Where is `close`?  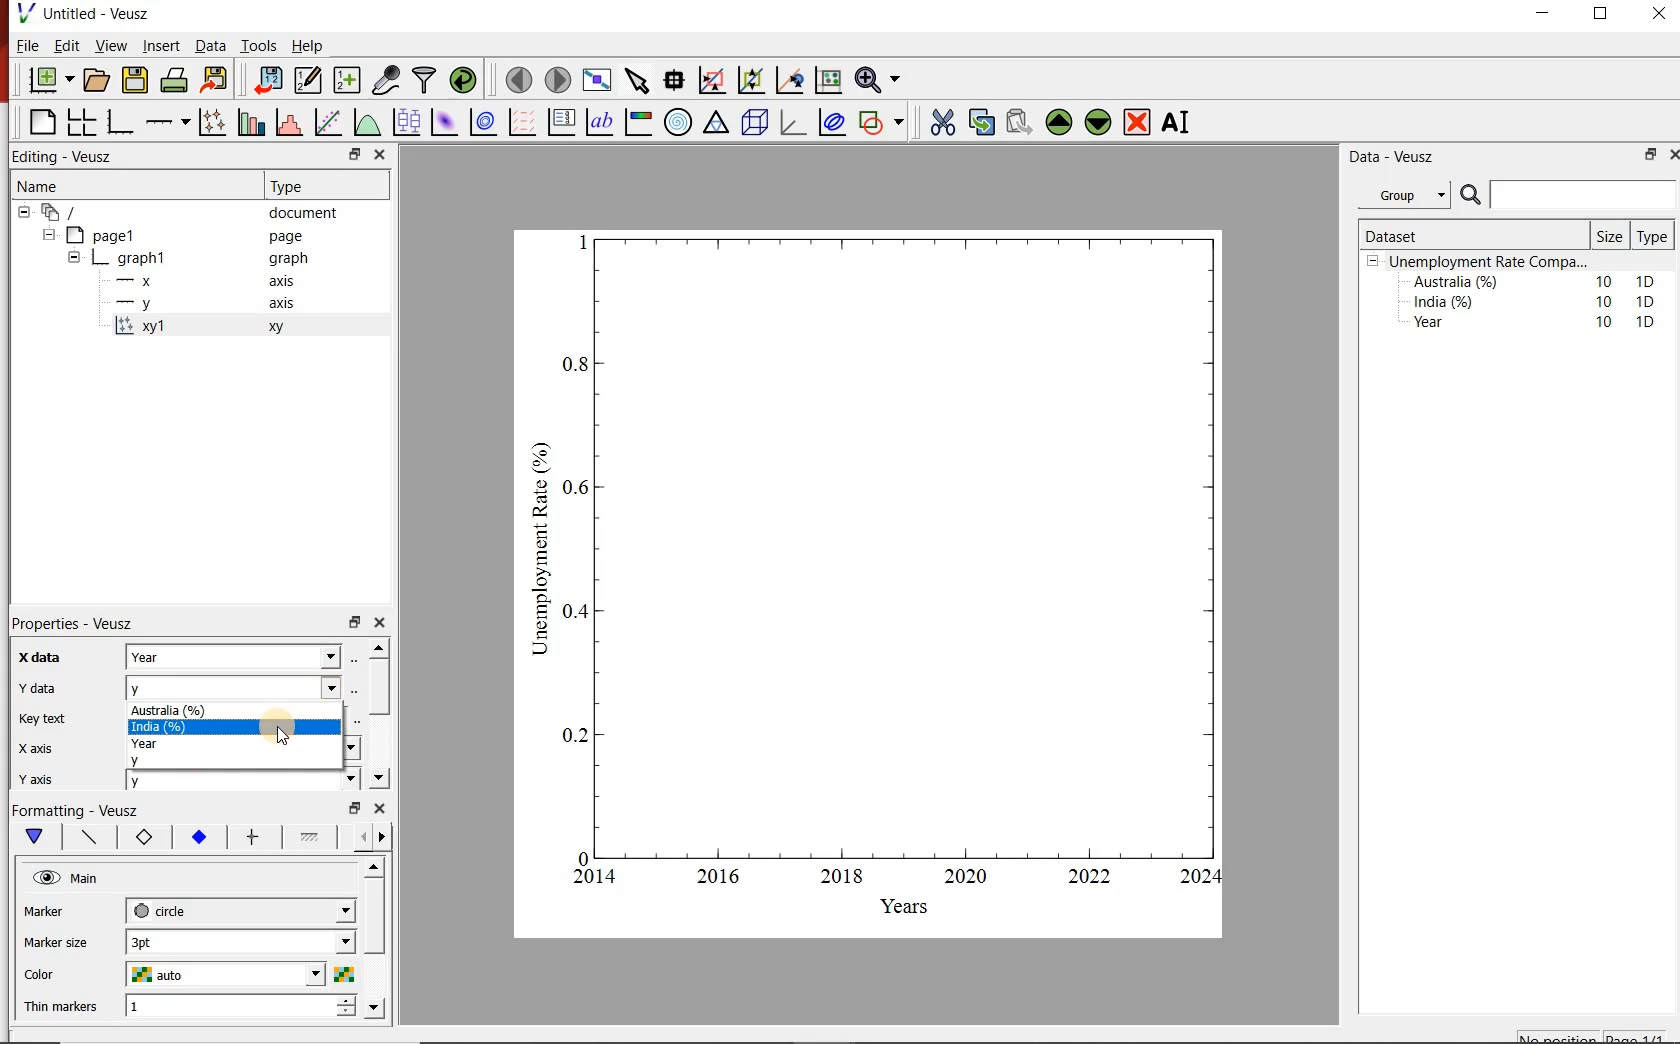
close is located at coordinates (381, 808).